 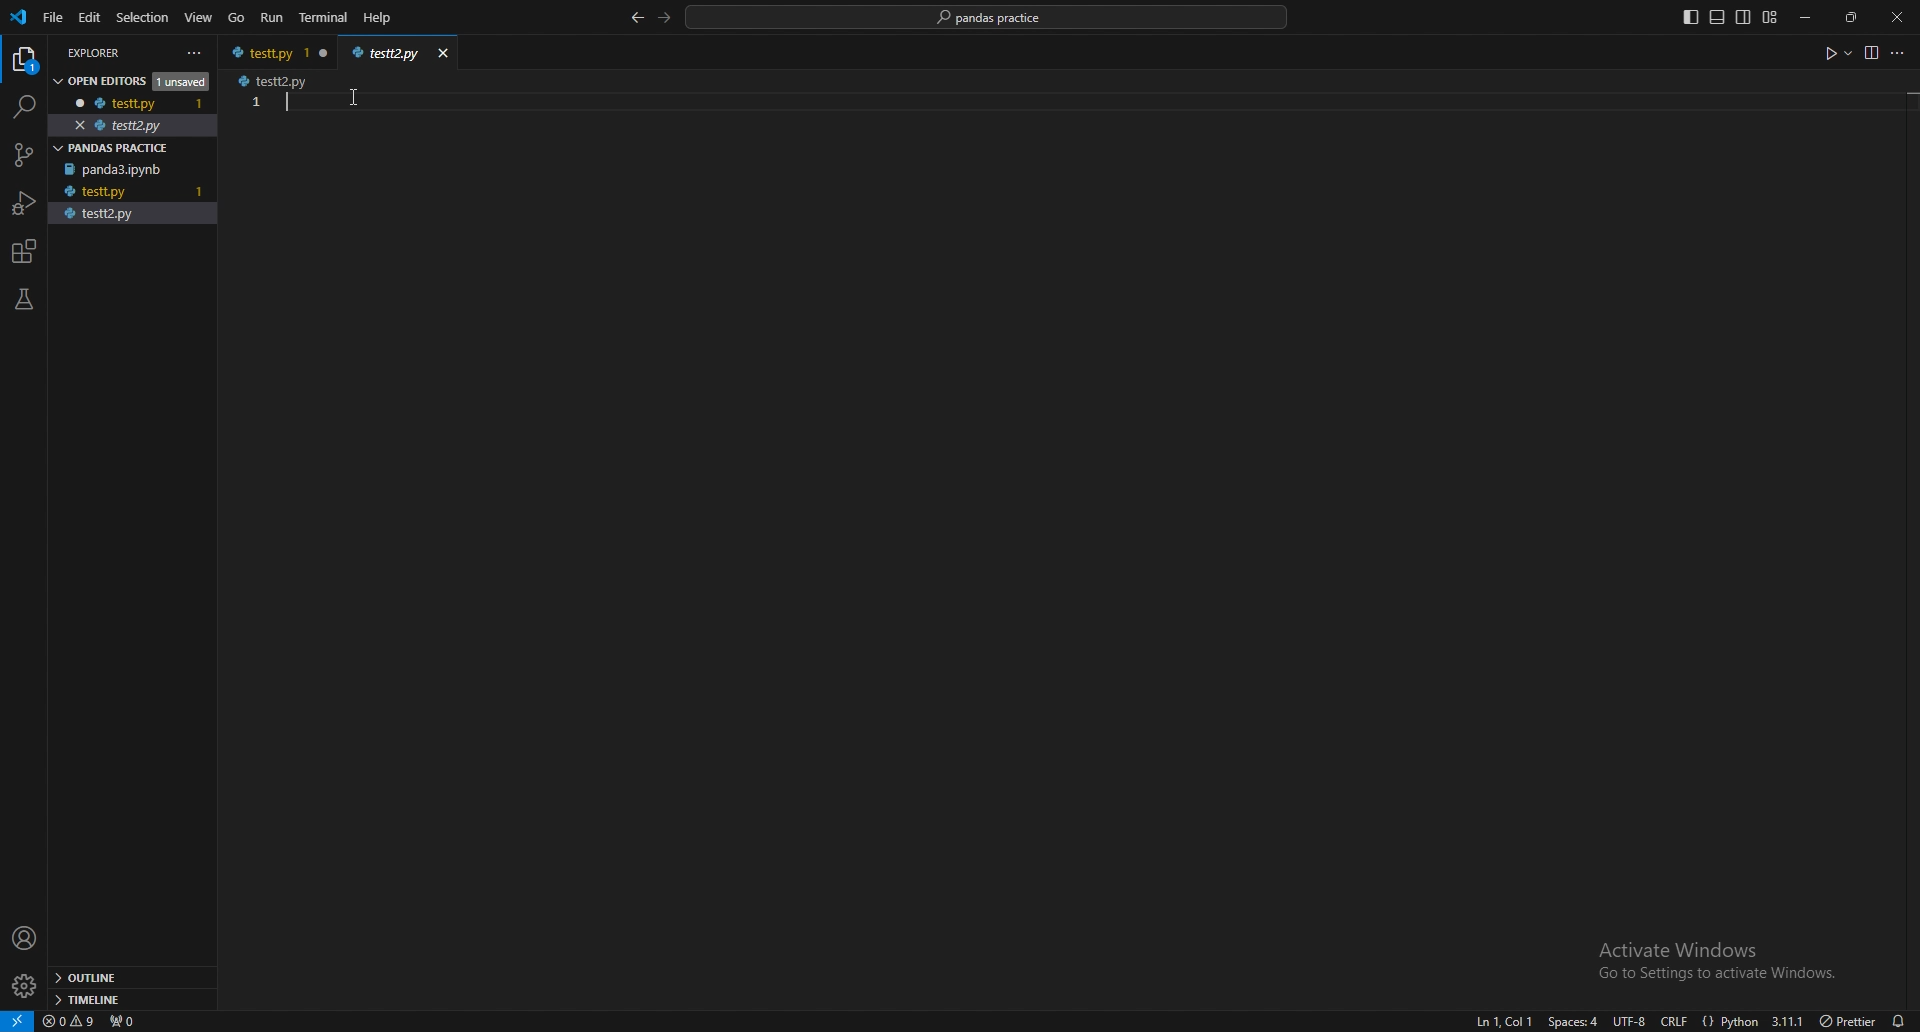 I want to click on settings, so click(x=26, y=986).